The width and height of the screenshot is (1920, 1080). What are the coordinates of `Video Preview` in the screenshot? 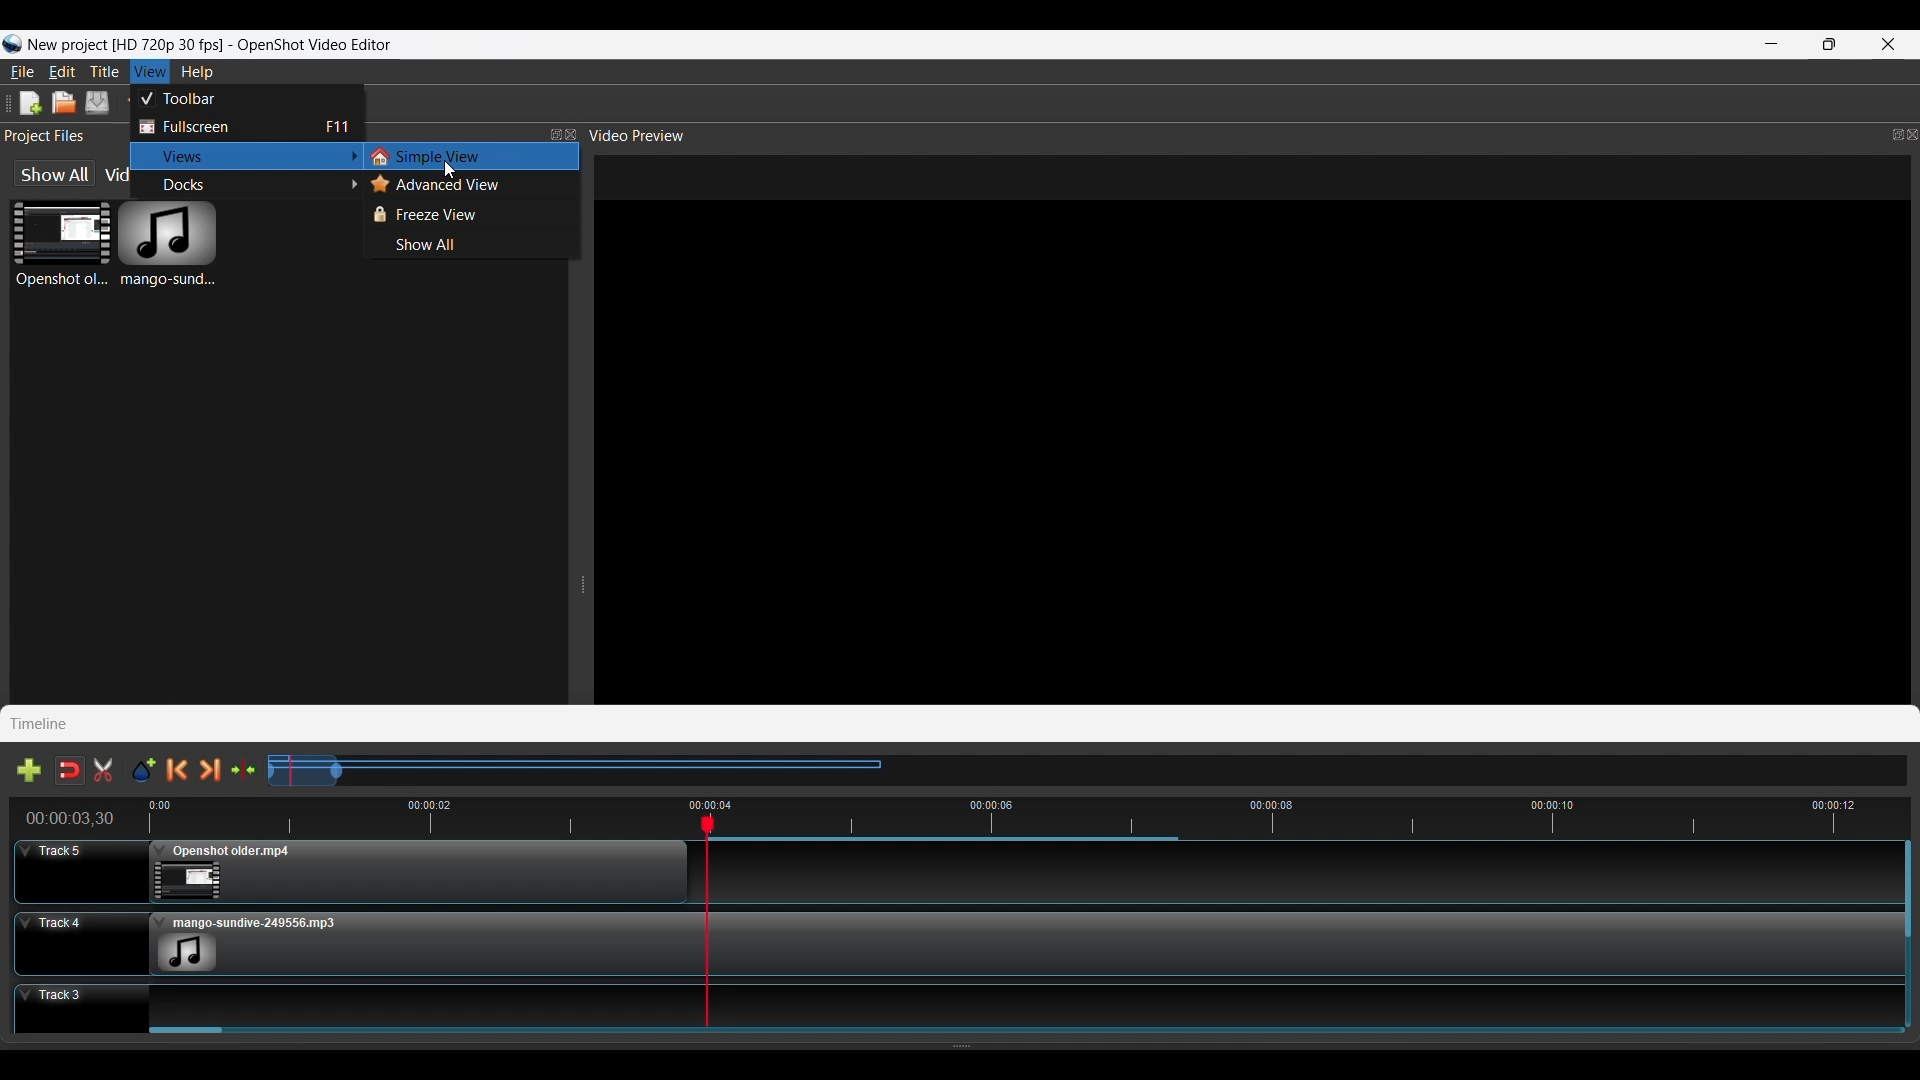 It's located at (637, 135).